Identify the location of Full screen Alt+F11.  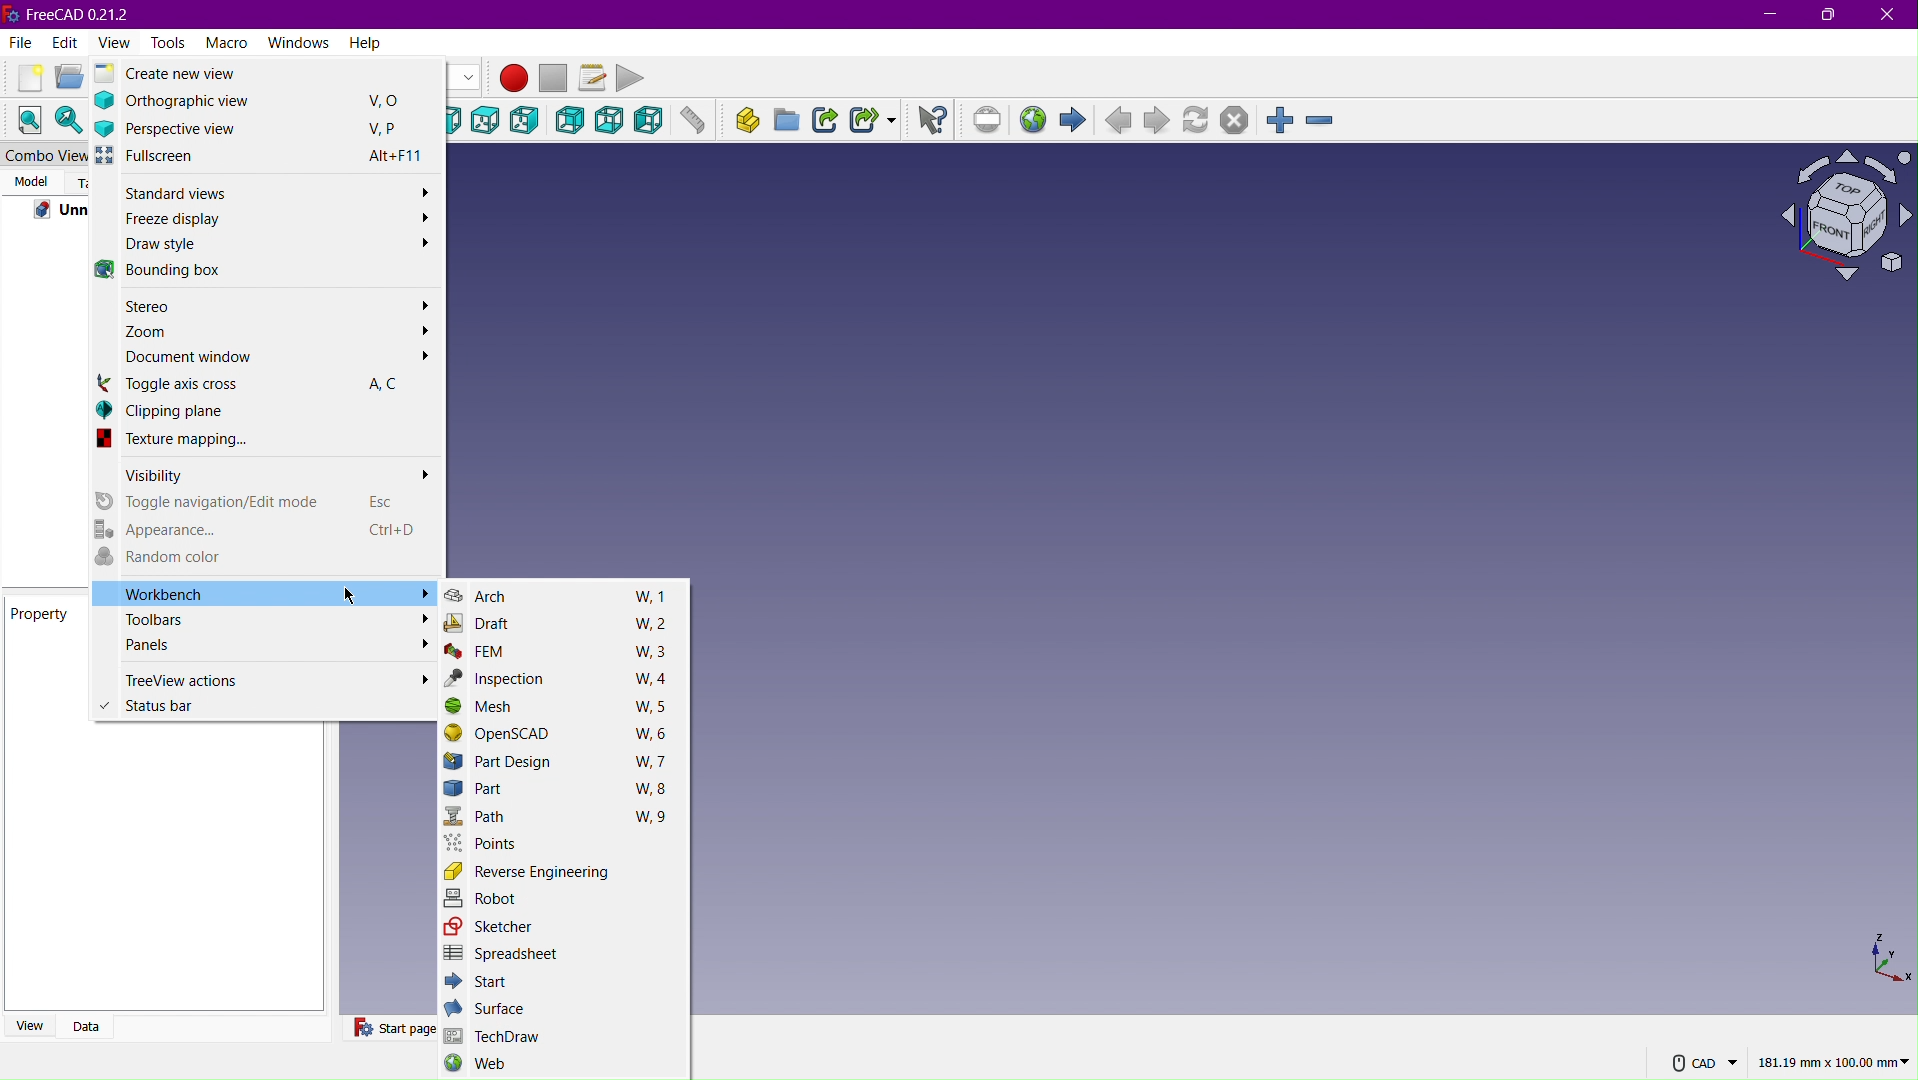
(258, 158).